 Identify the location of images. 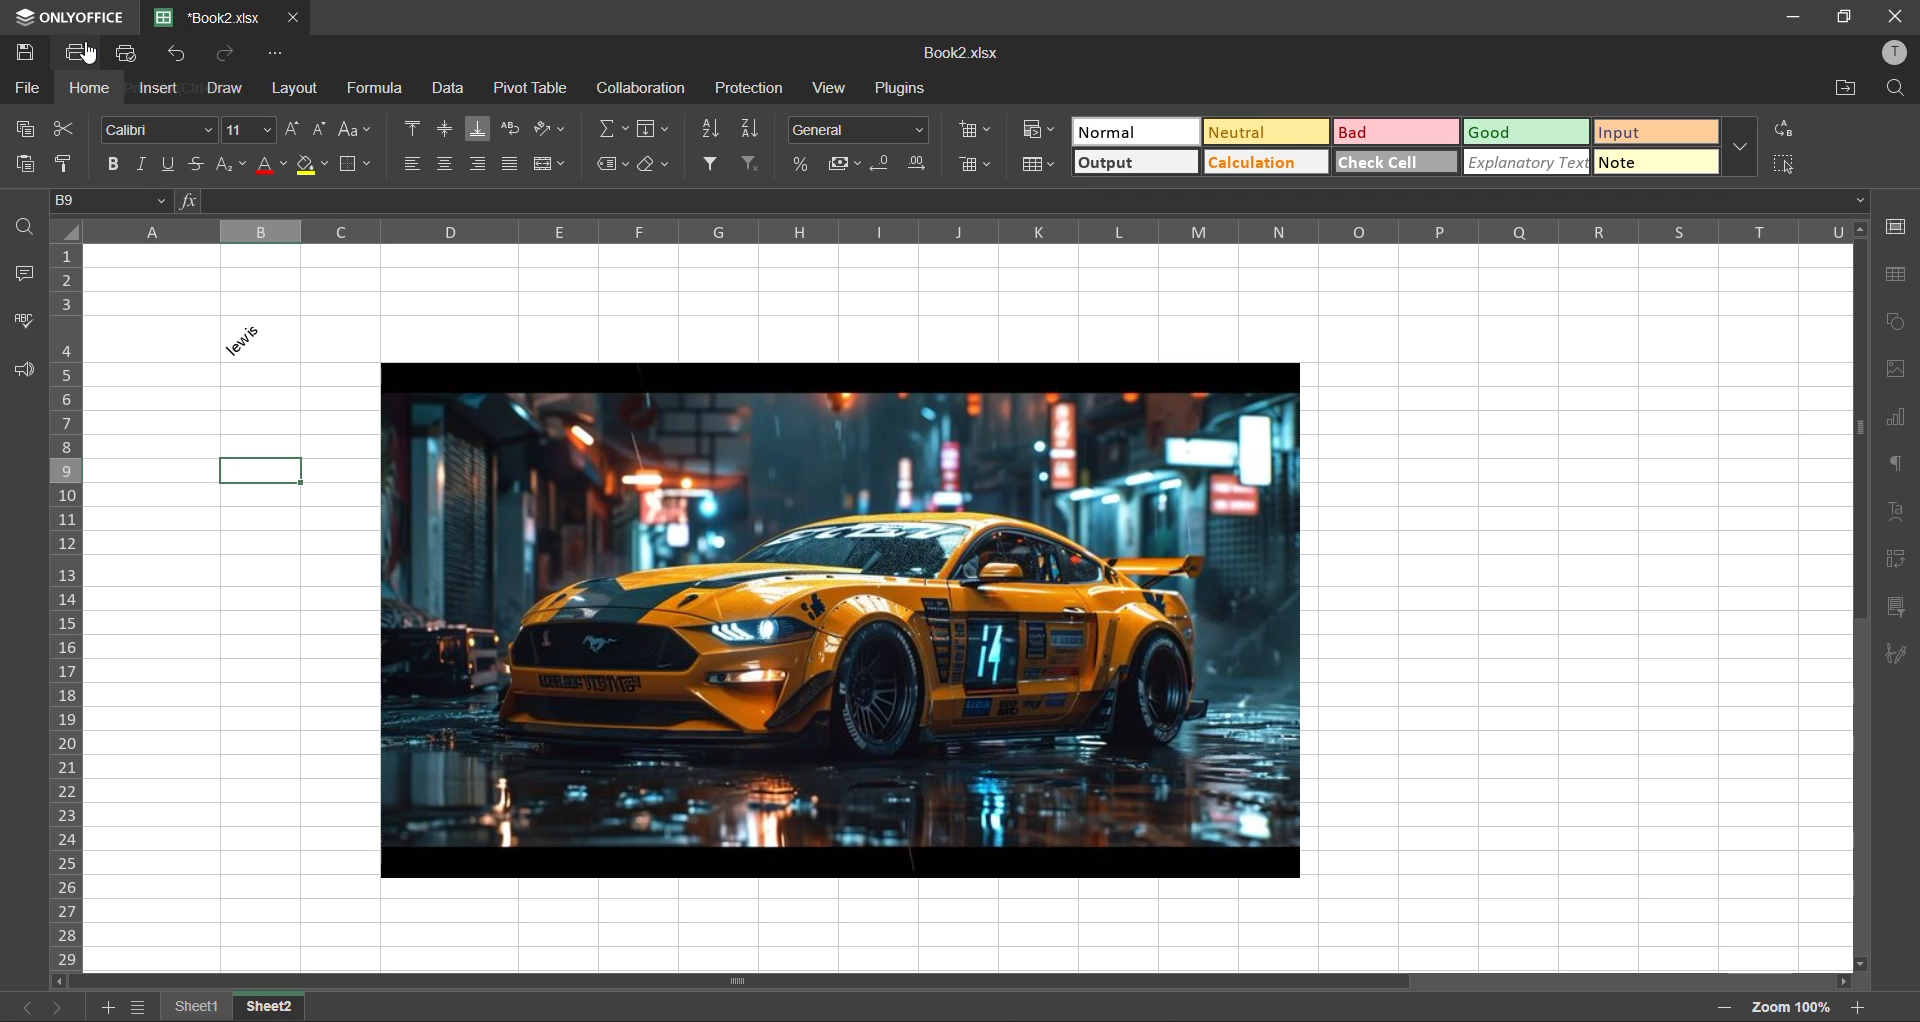
(1895, 372).